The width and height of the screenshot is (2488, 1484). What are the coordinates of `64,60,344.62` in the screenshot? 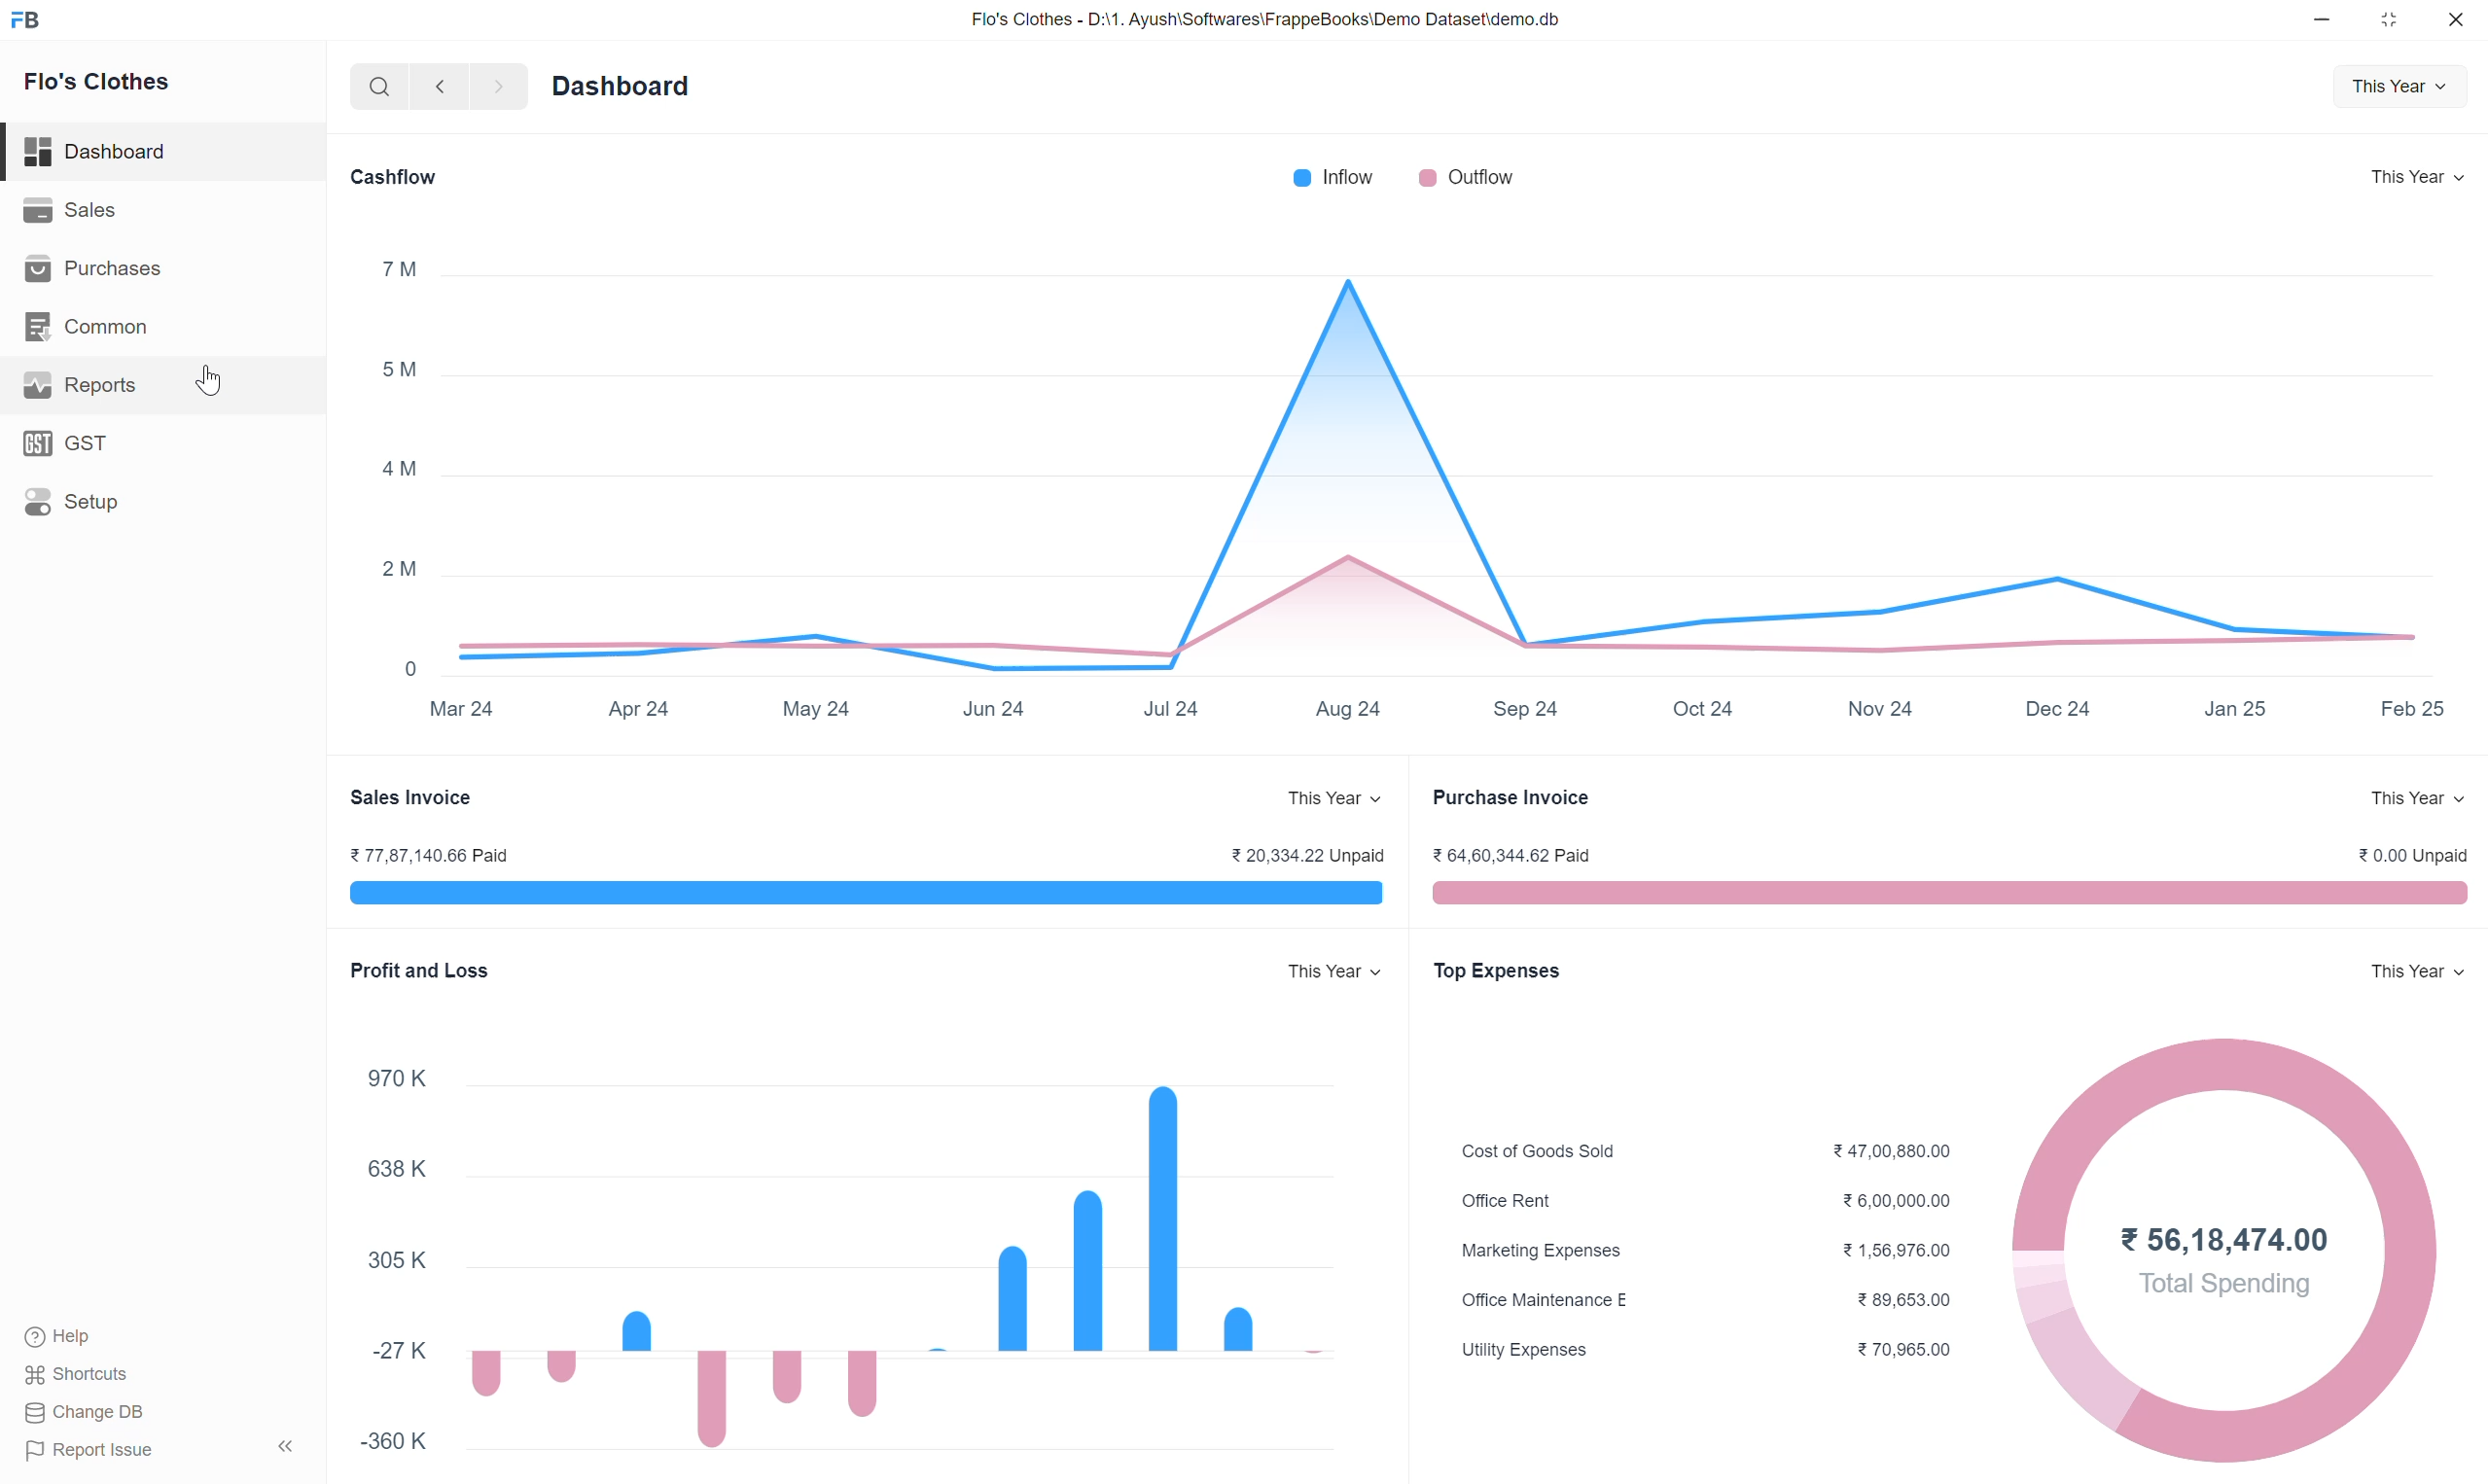 It's located at (1510, 854).